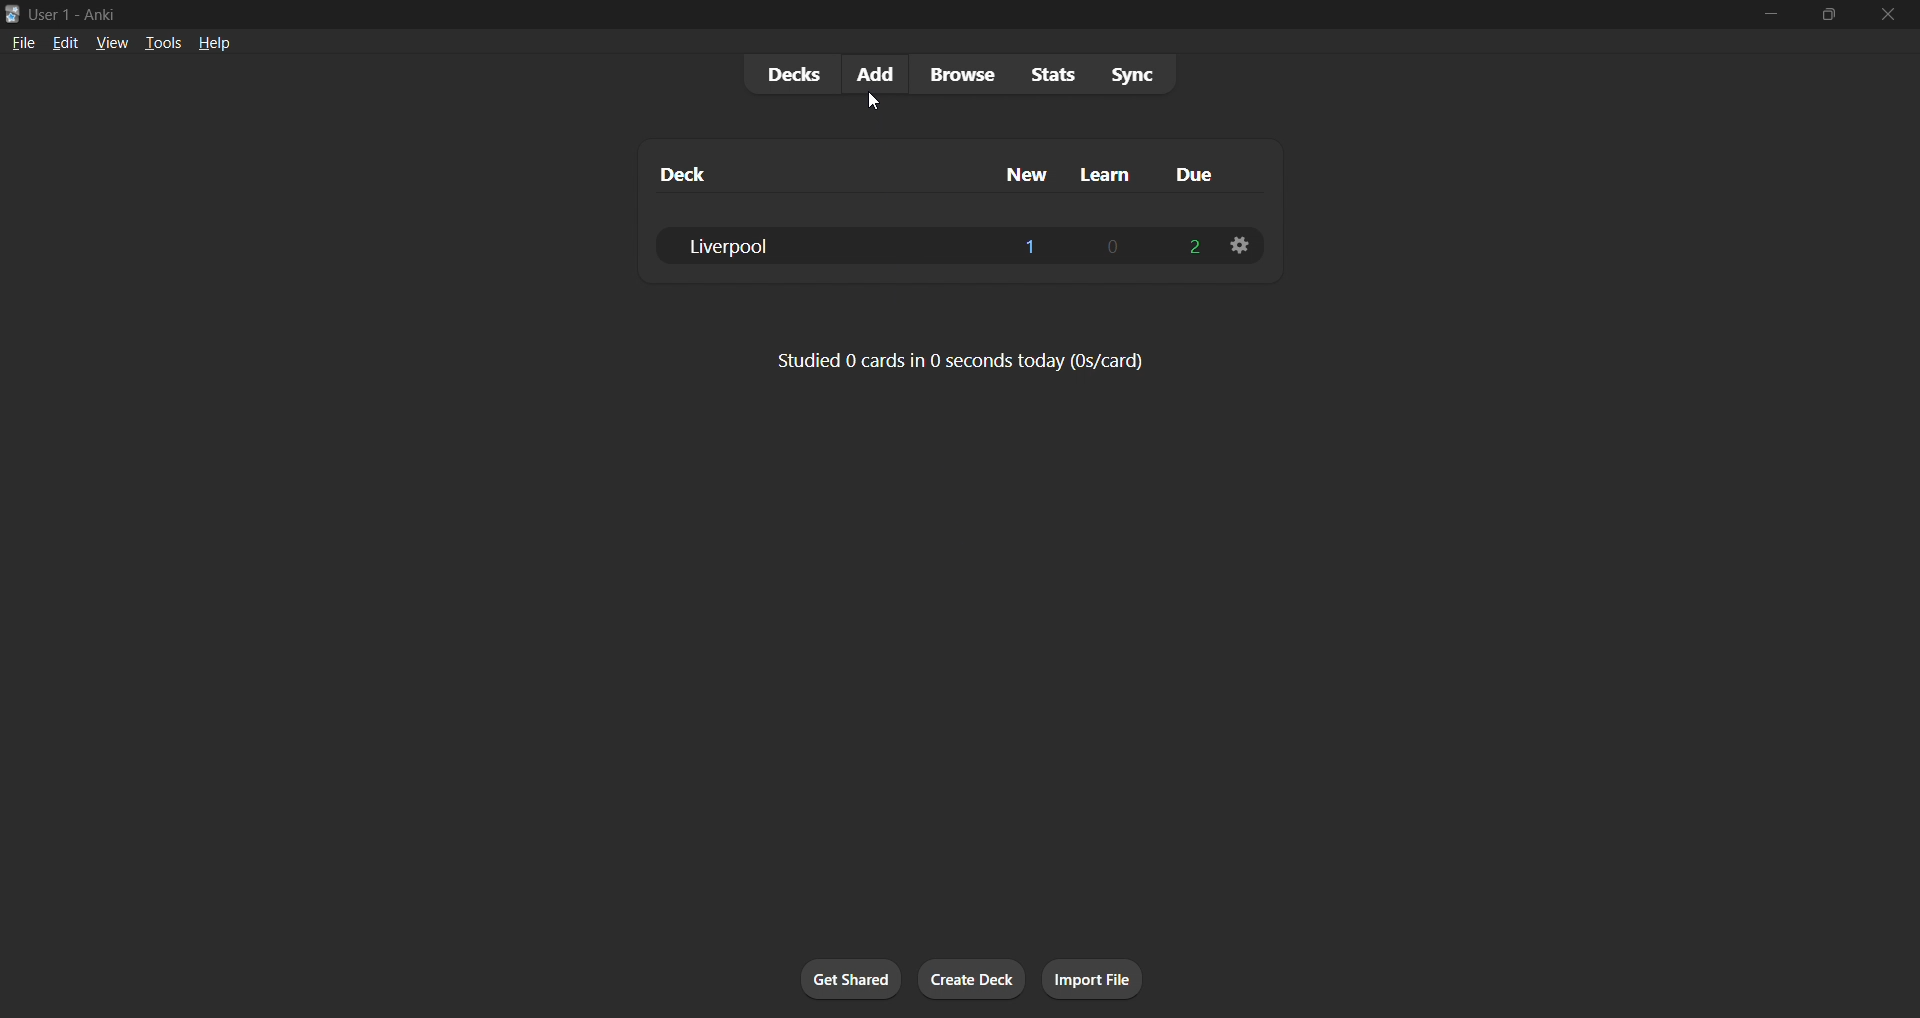 Image resolution: width=1920 pixels, height=1018 pixels. What do you see at coordinates (955, 362) in the screenshot?
I see `Studied 0 cards in 0 seconds today (0s/card)` at bounding box center [955, 362].